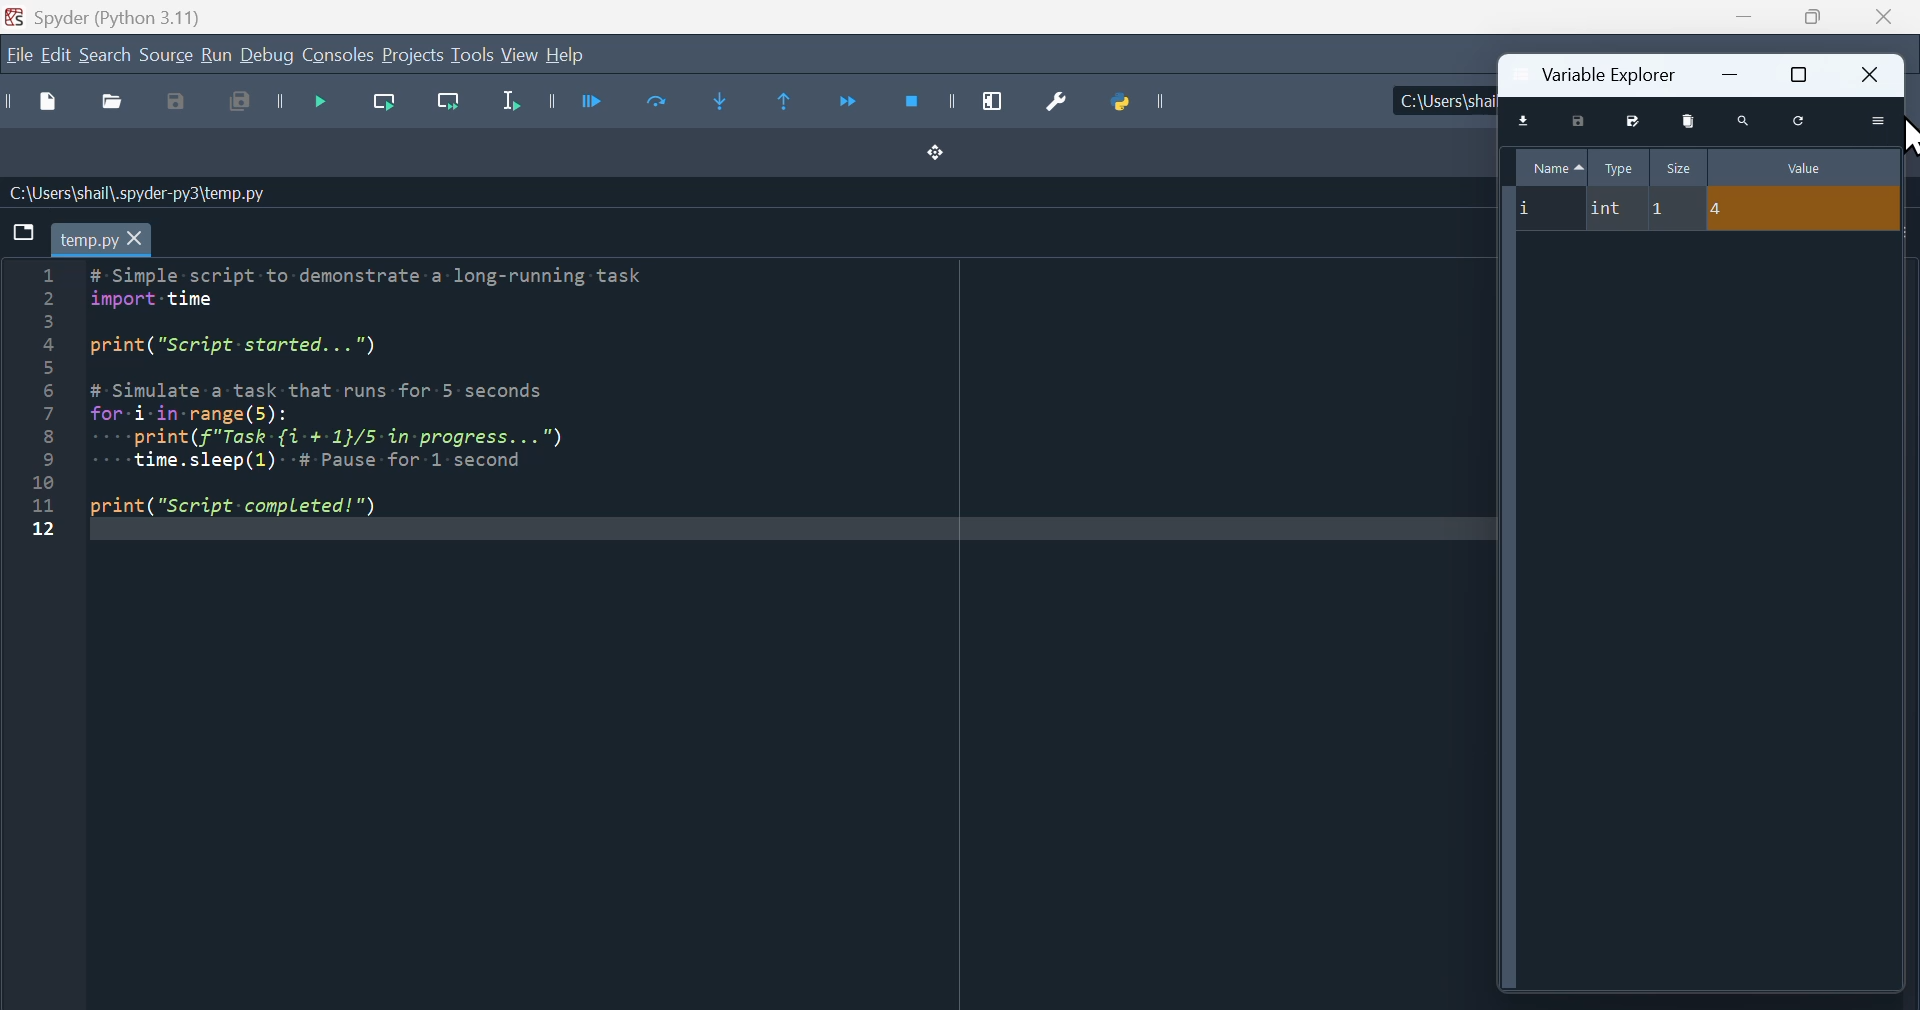  Describe the element at coordinates (1679, 166) in the screenshot. I see `size` at that location.